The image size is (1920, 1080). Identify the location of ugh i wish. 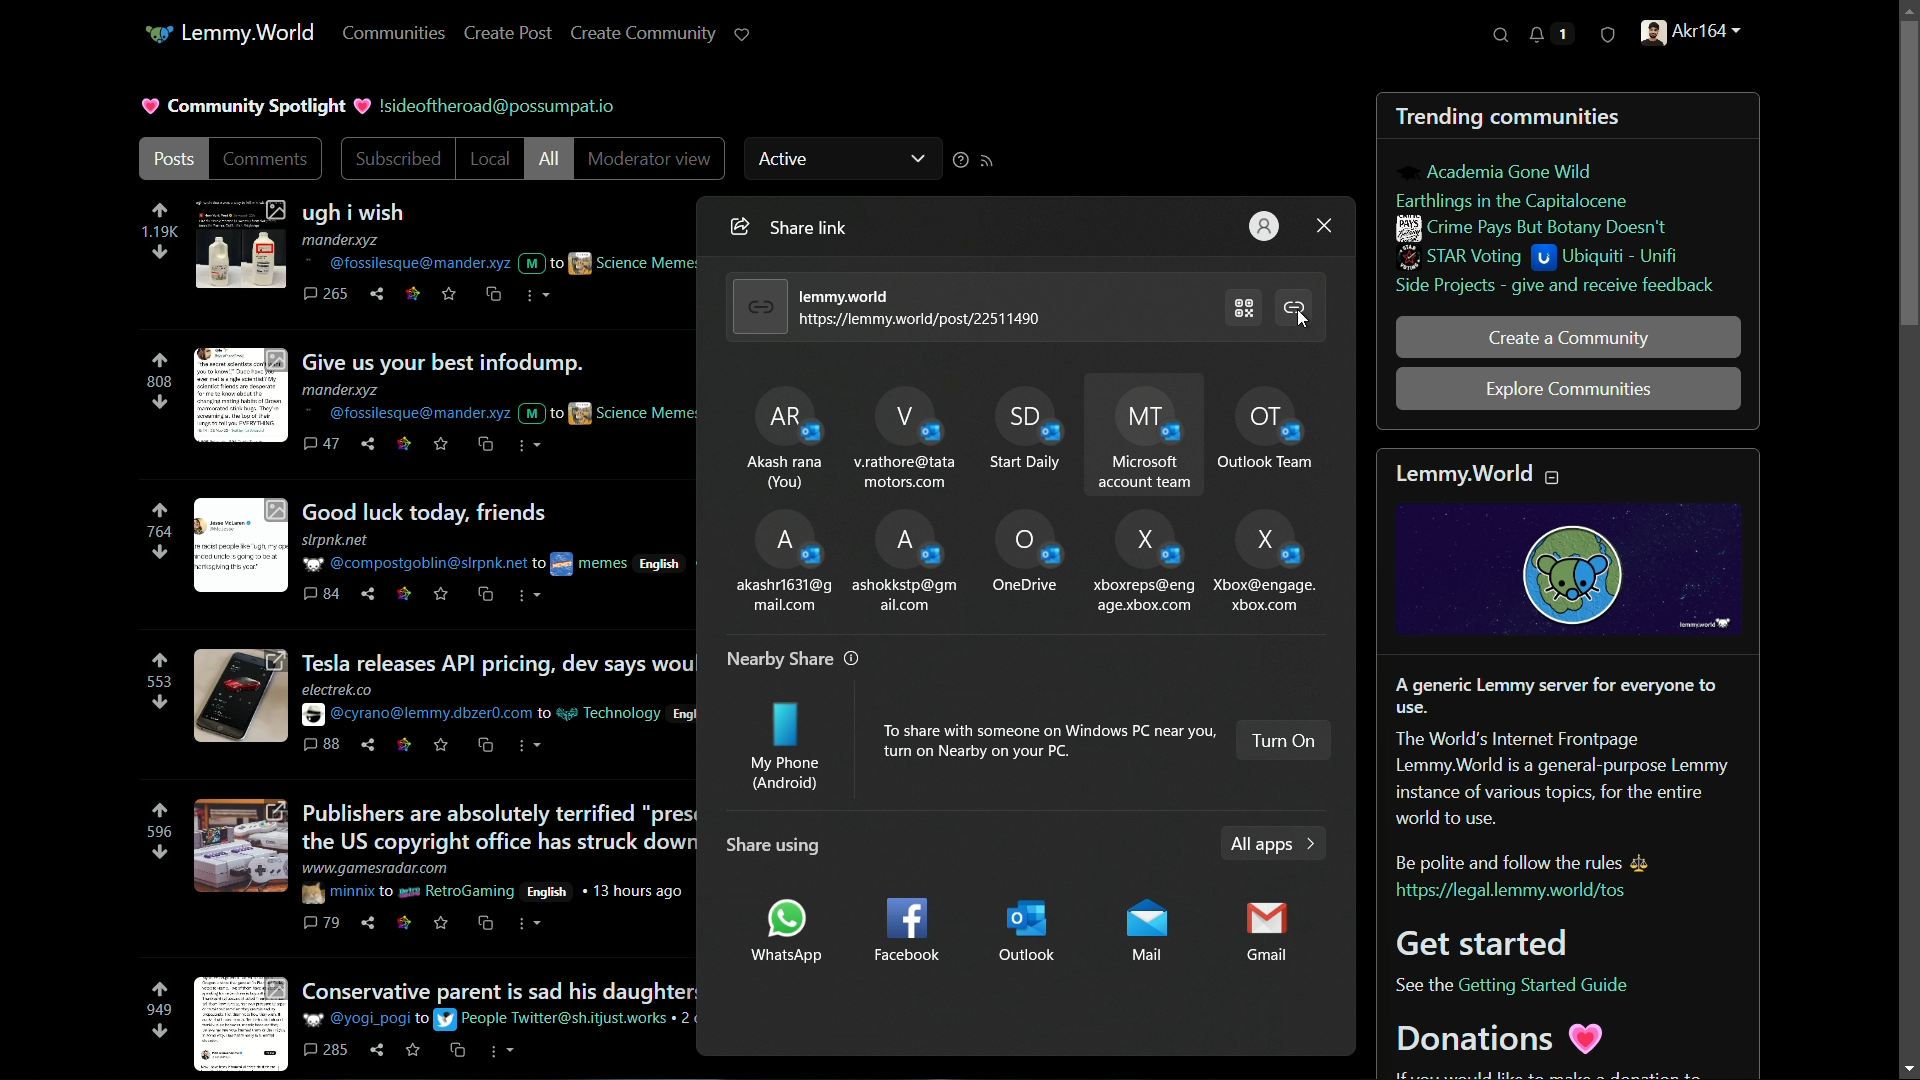
(370, 214).